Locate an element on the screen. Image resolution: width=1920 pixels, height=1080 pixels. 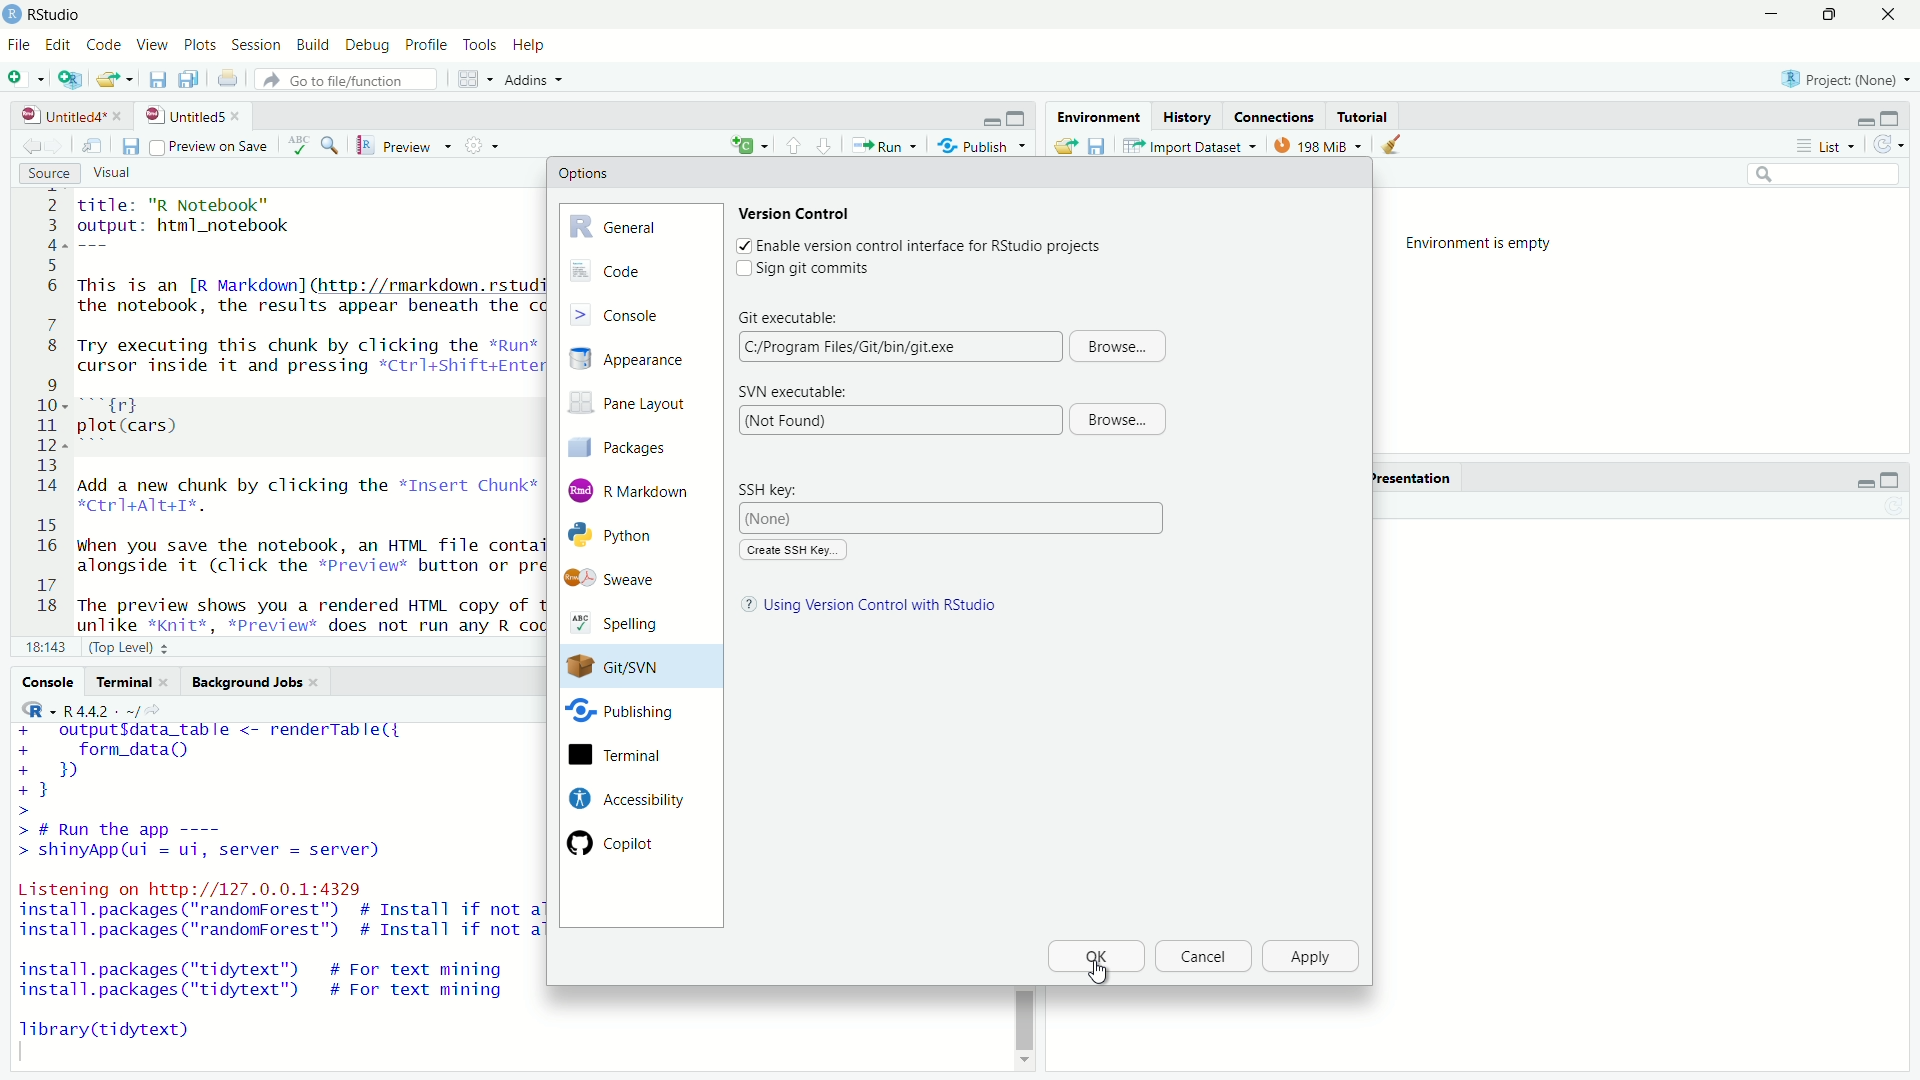
Version Control is located at coordinates (797, 212).